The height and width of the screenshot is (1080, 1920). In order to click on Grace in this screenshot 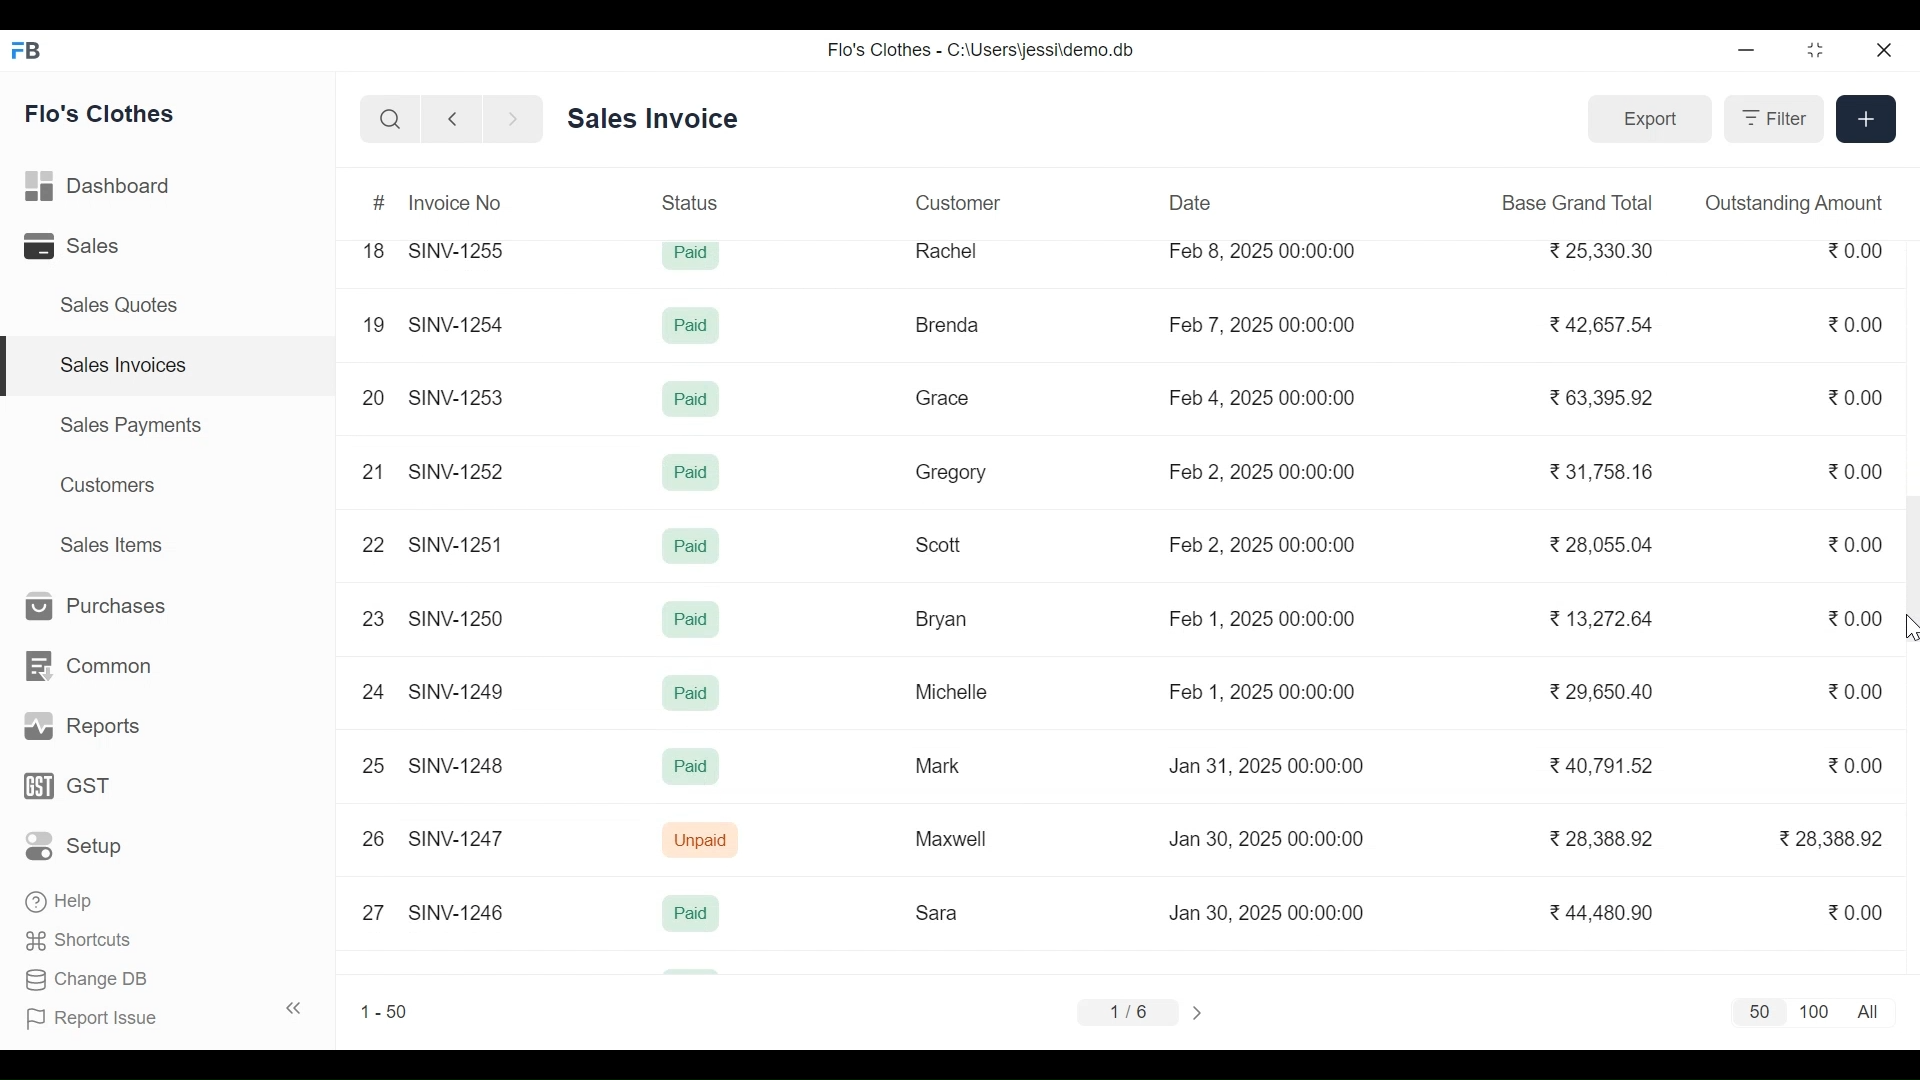, I will do `click(943, 399)`.